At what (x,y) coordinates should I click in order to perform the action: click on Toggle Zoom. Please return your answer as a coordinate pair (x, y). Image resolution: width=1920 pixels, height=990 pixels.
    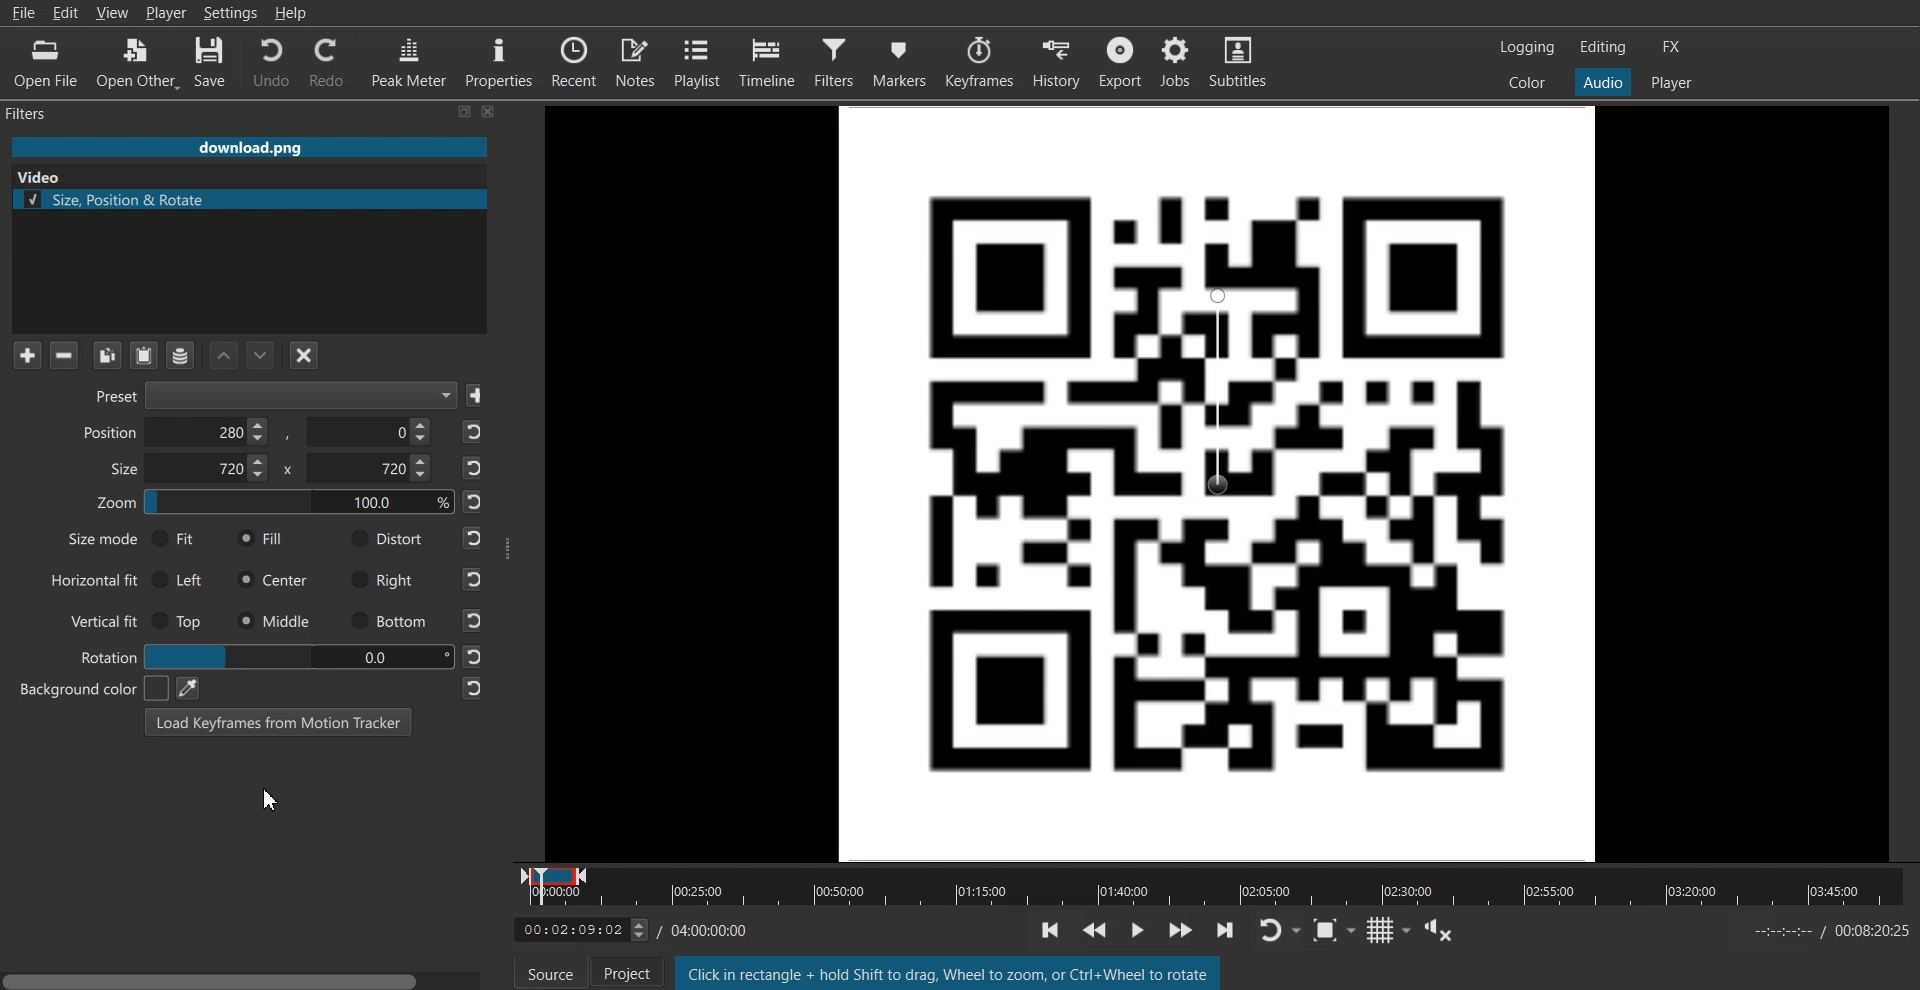
    Looking at the image, I should click on (1337, 934).